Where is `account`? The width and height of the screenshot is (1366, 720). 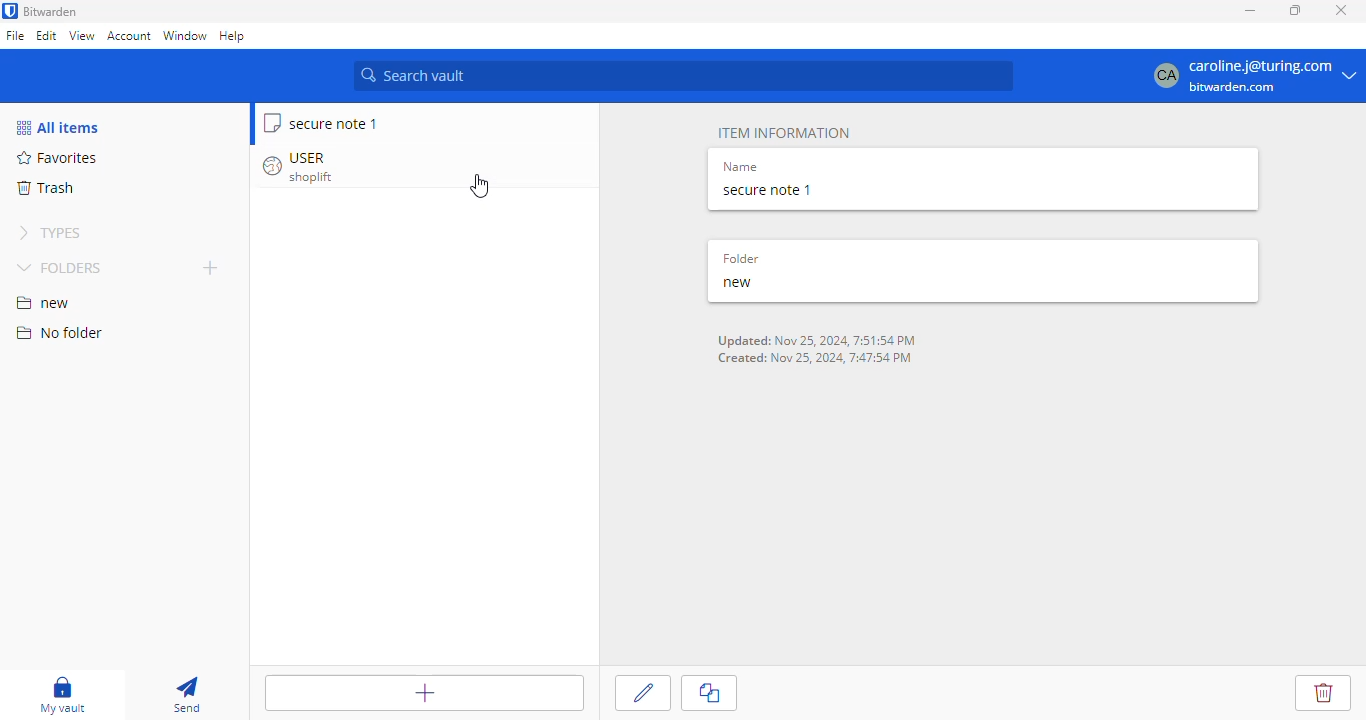
account is located at coordinates (129, 35).